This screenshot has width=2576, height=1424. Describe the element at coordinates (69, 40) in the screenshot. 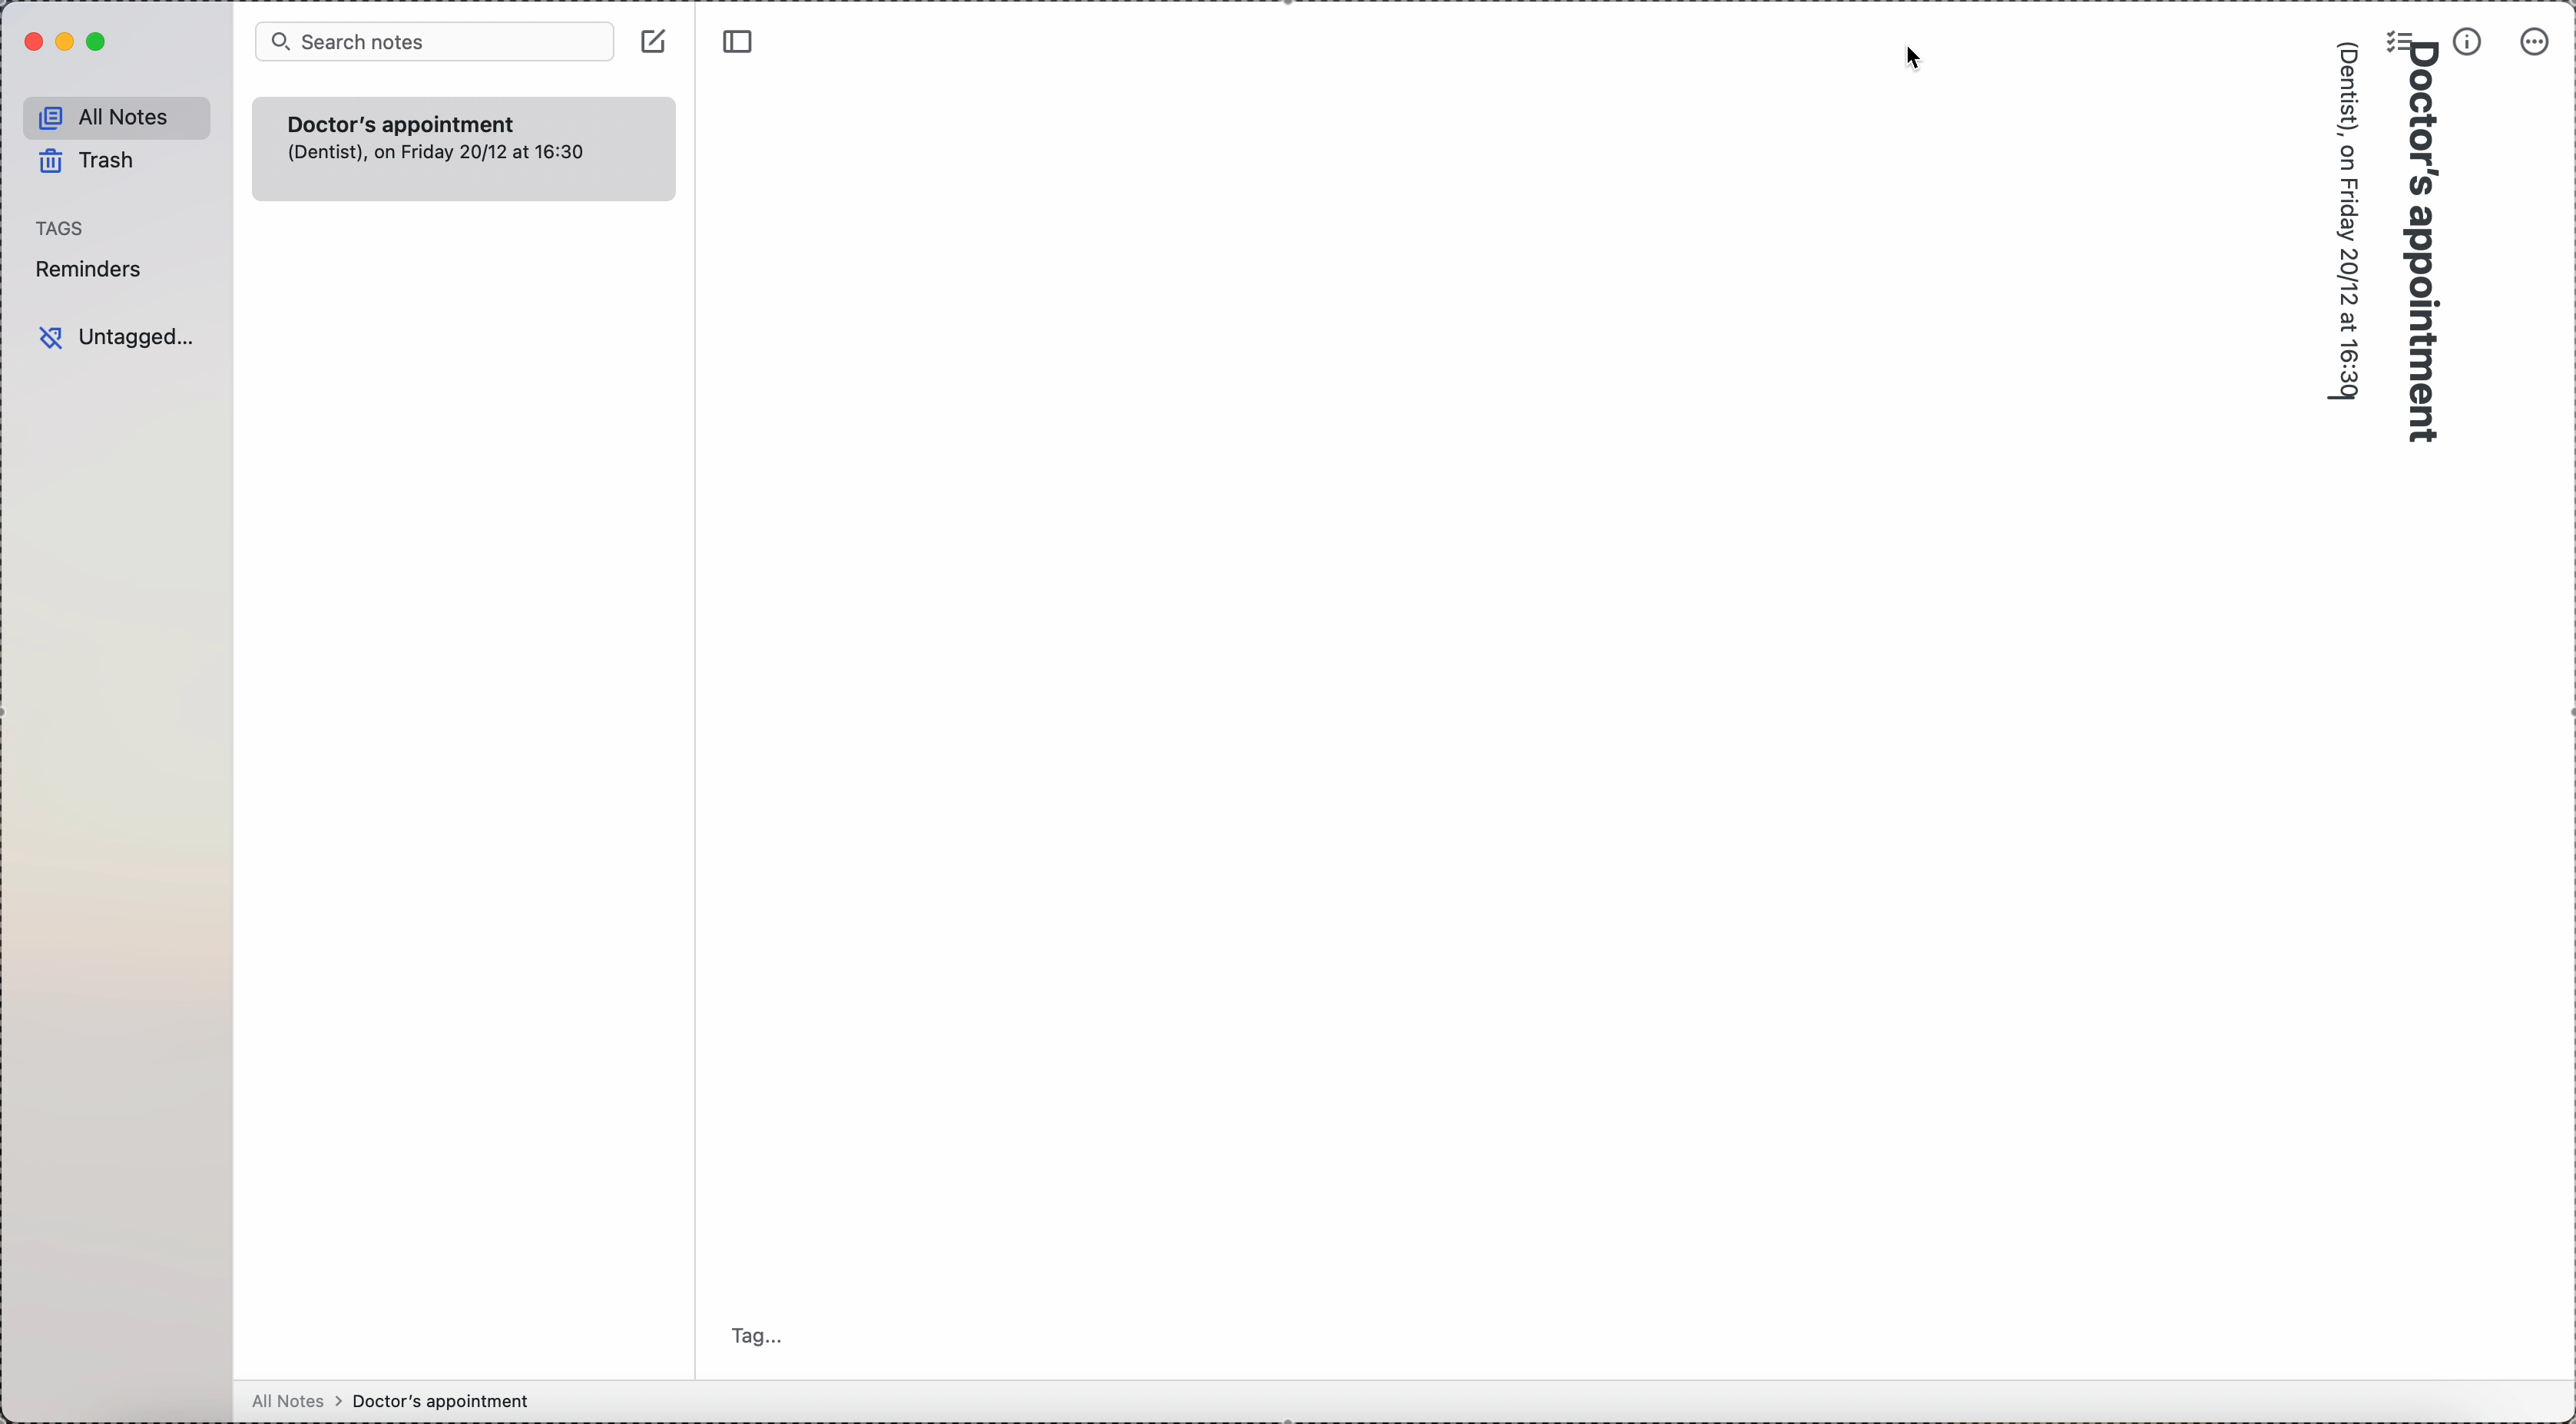

I see `minimize Simplenote` at that location.